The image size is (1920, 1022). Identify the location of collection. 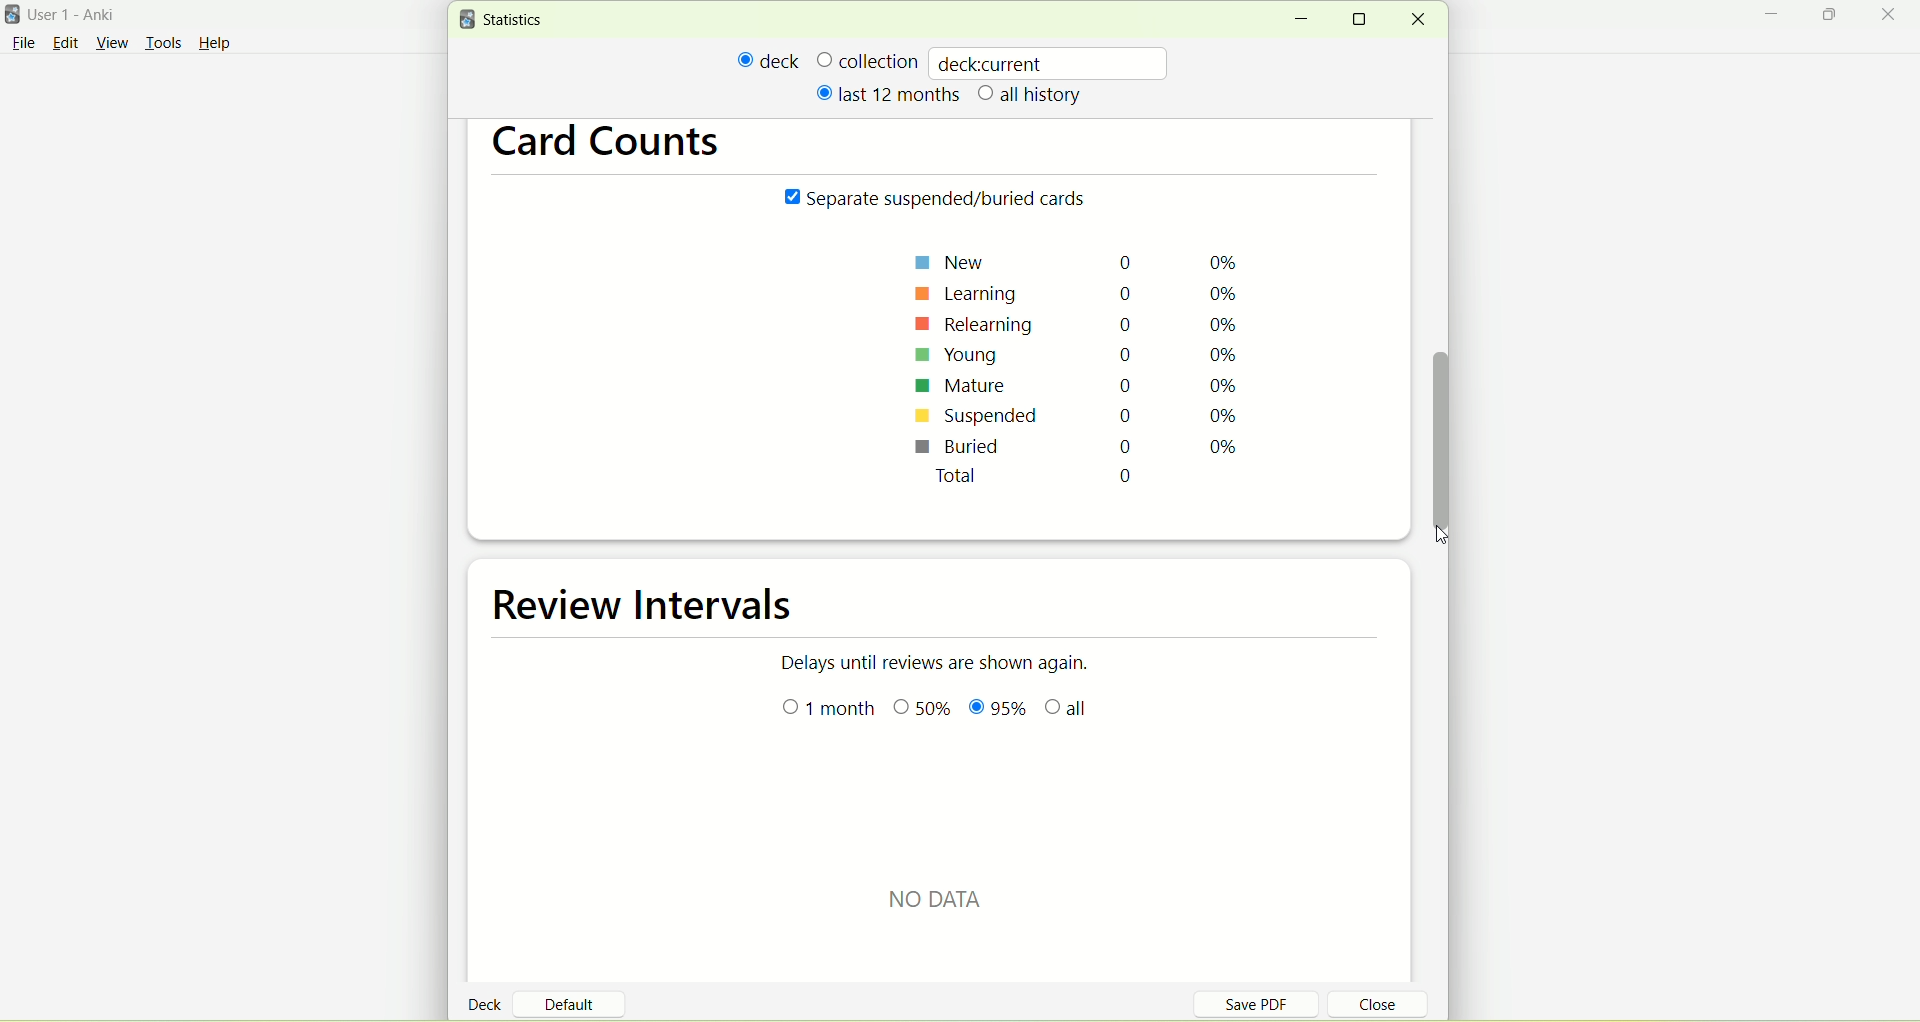
(867, 60).